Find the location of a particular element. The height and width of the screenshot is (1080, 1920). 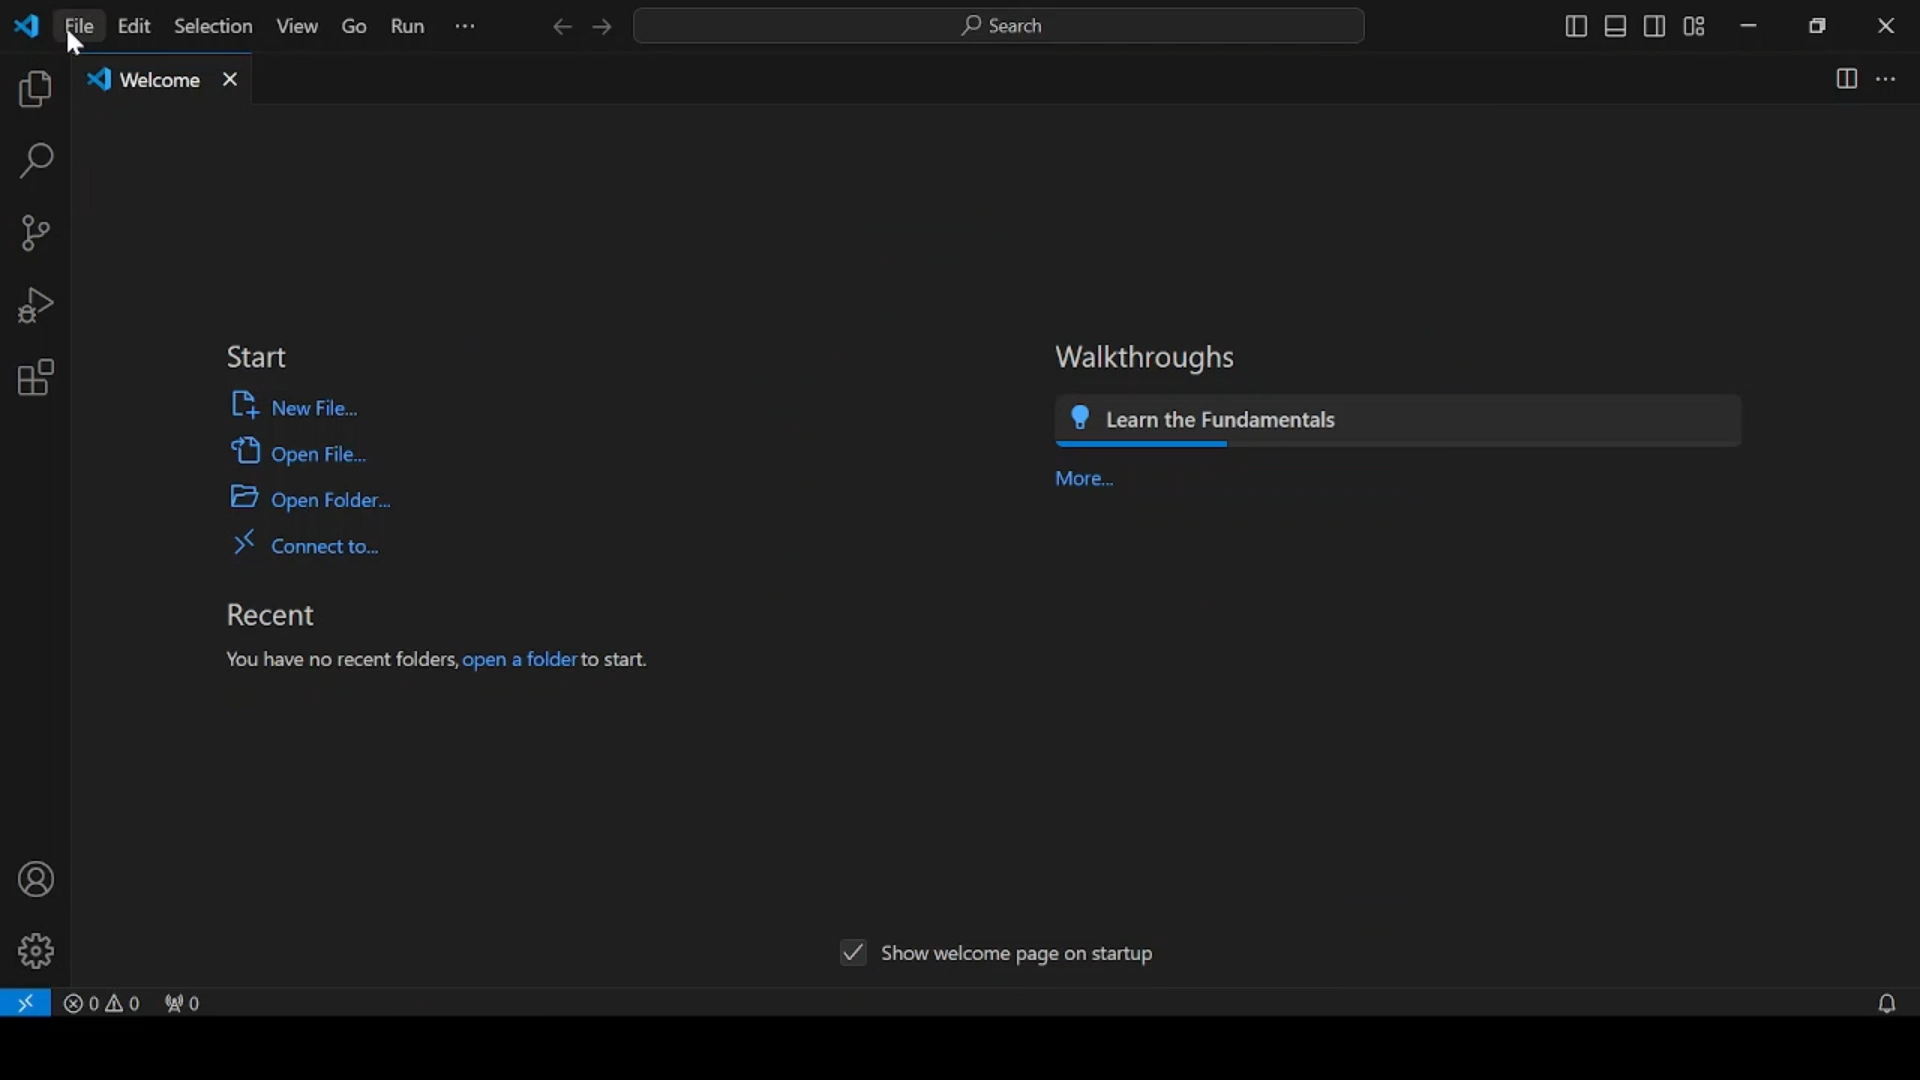

previous is located at coordinates (561, 27).